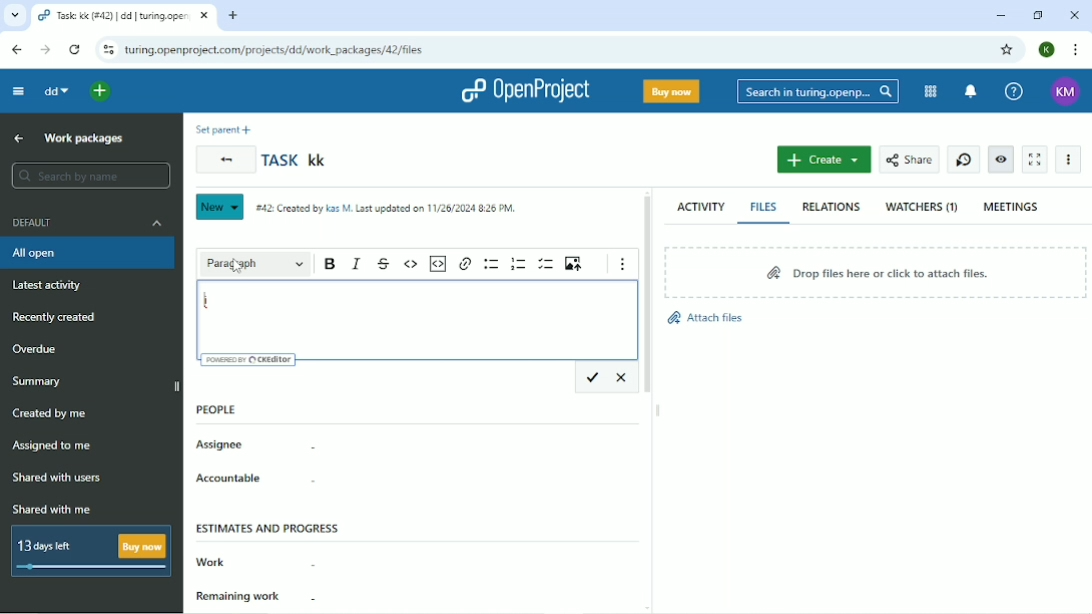 Image resolution: width=1092 pixels, height=614 pixels. What do you see at coordinates (1046, 49) in the screenshot?
I see `K` at bounding box center [1046, 49].